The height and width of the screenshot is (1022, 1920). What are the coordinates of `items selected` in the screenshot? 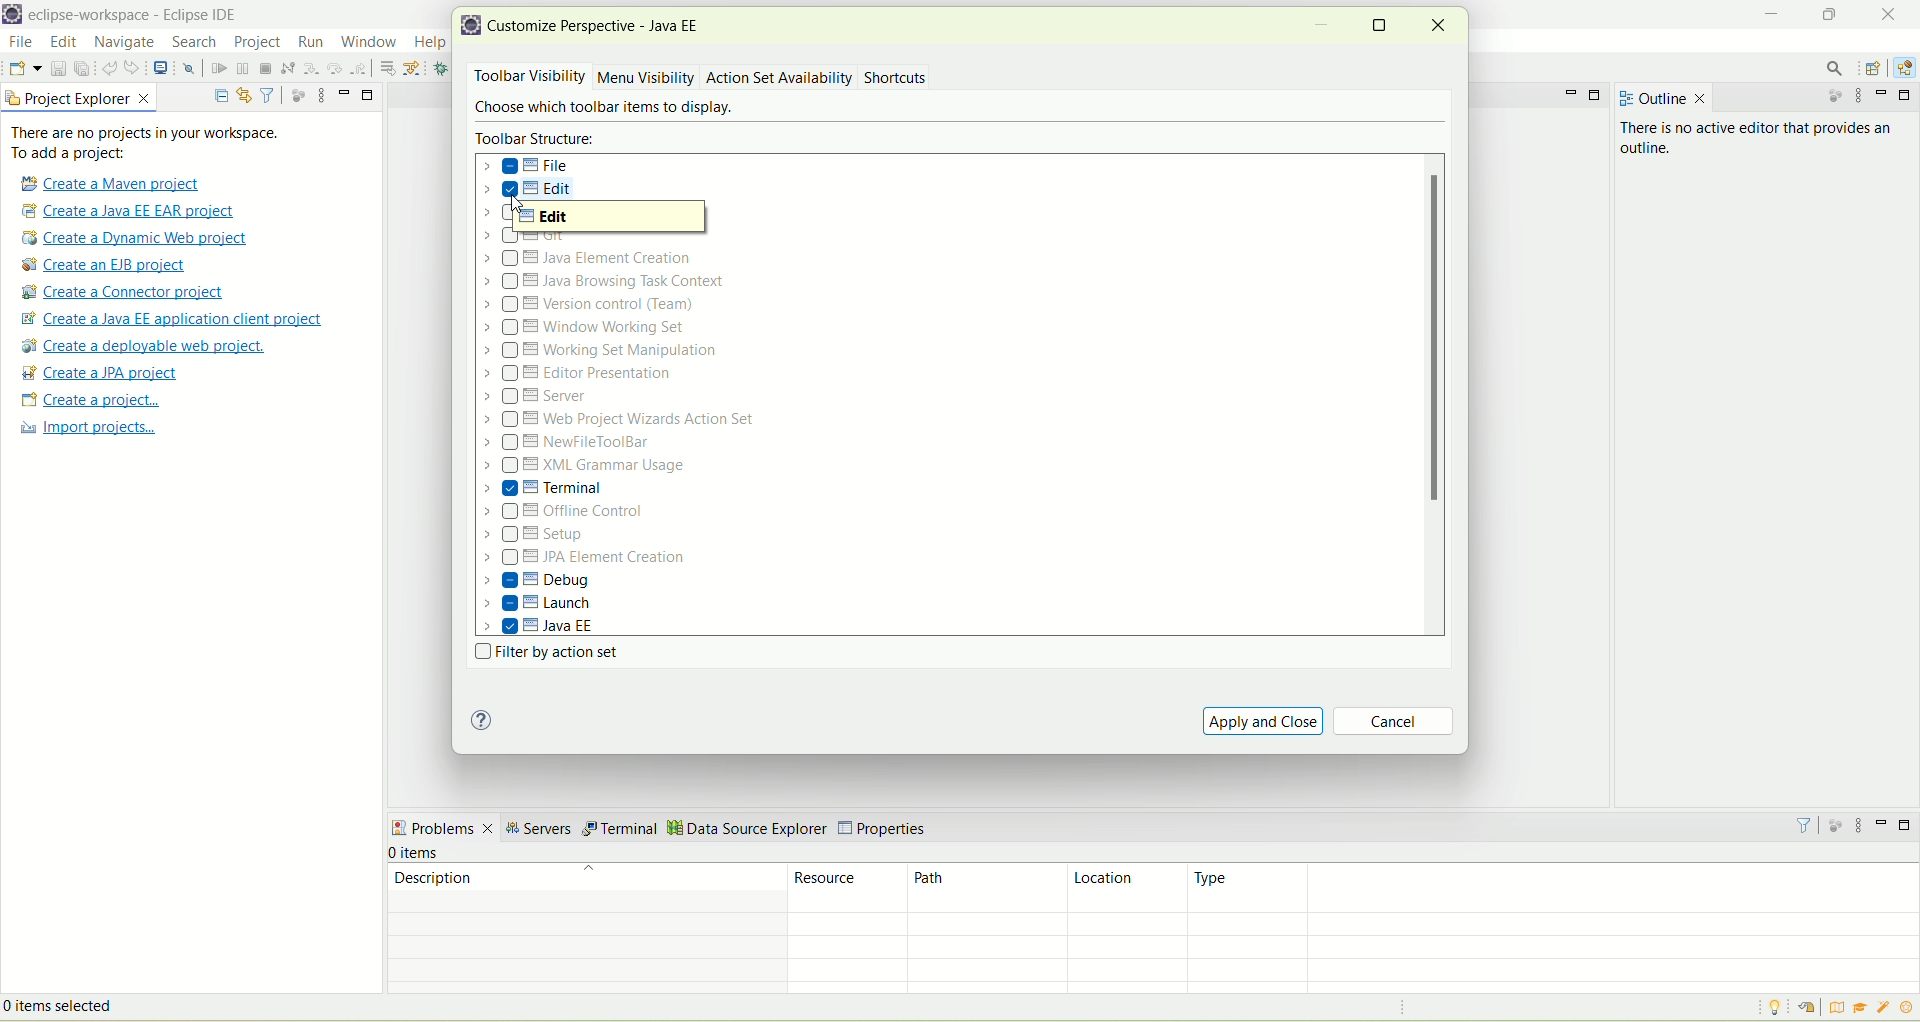 It's located at (89, 1004).